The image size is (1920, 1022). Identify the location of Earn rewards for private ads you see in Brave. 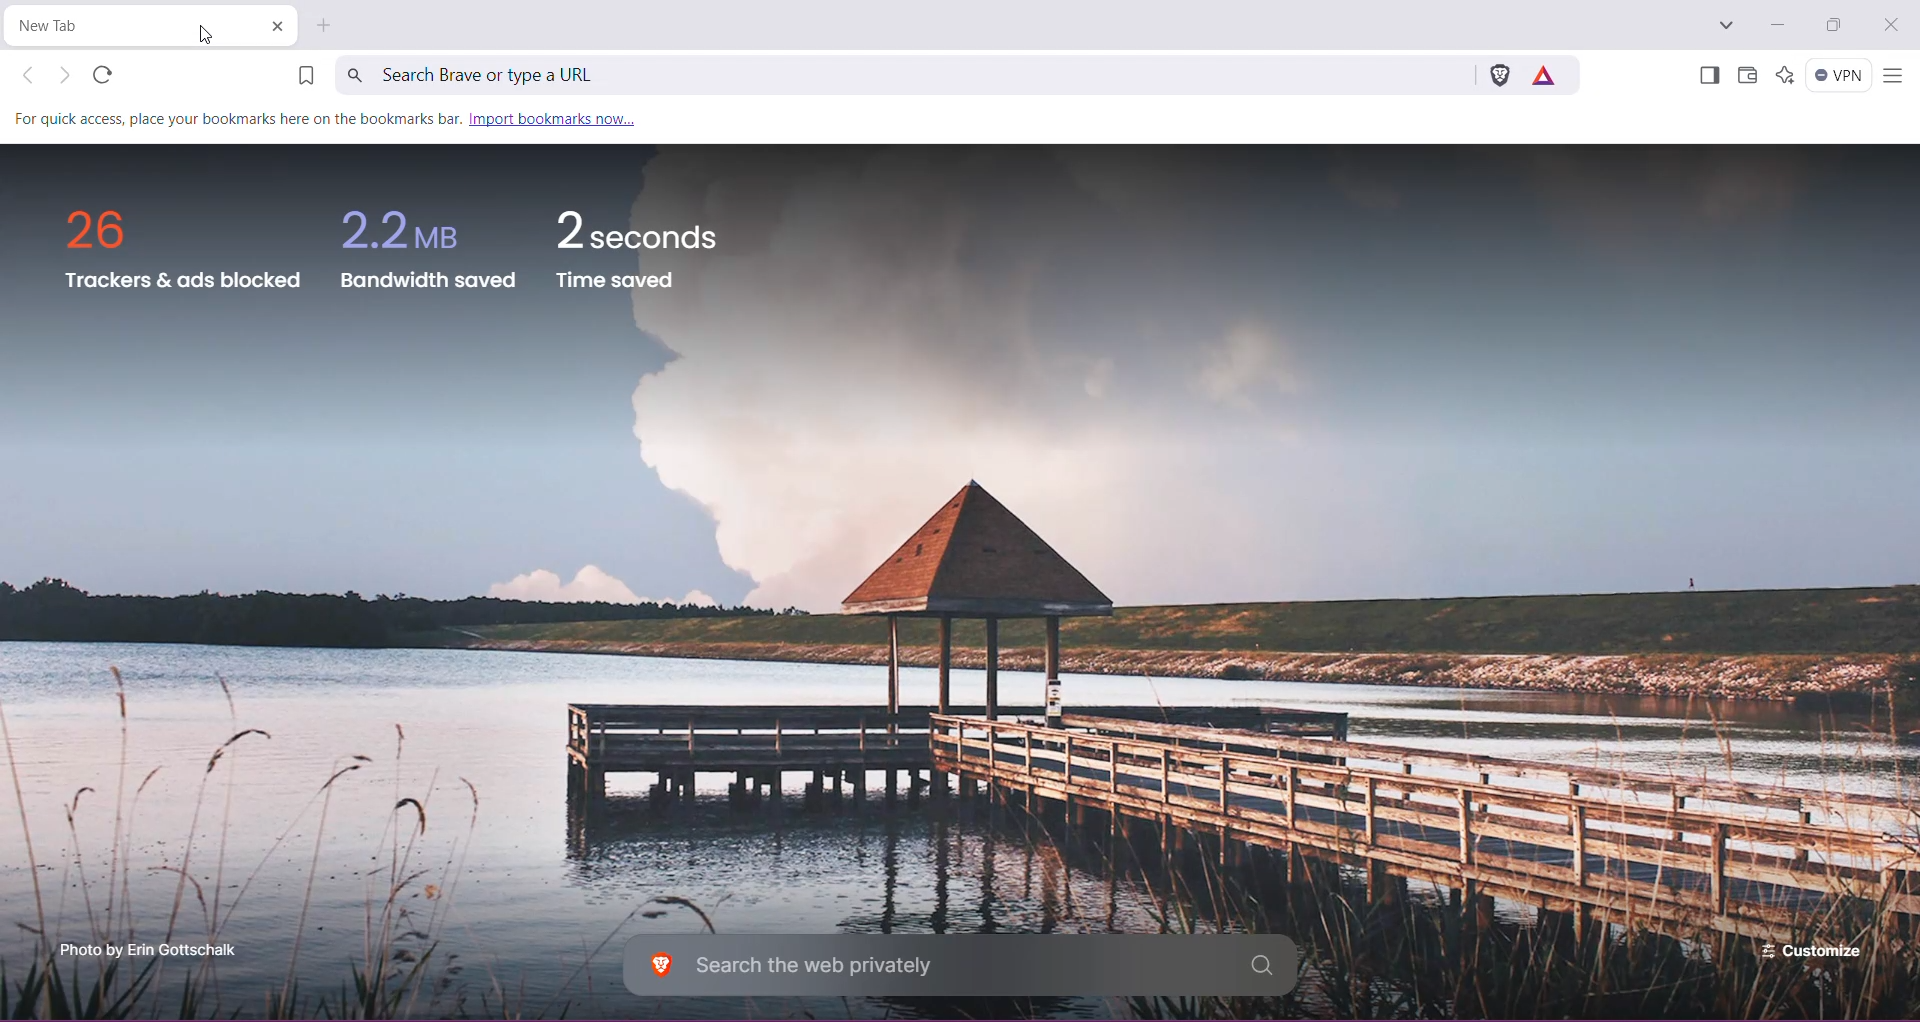
(1546, 76).